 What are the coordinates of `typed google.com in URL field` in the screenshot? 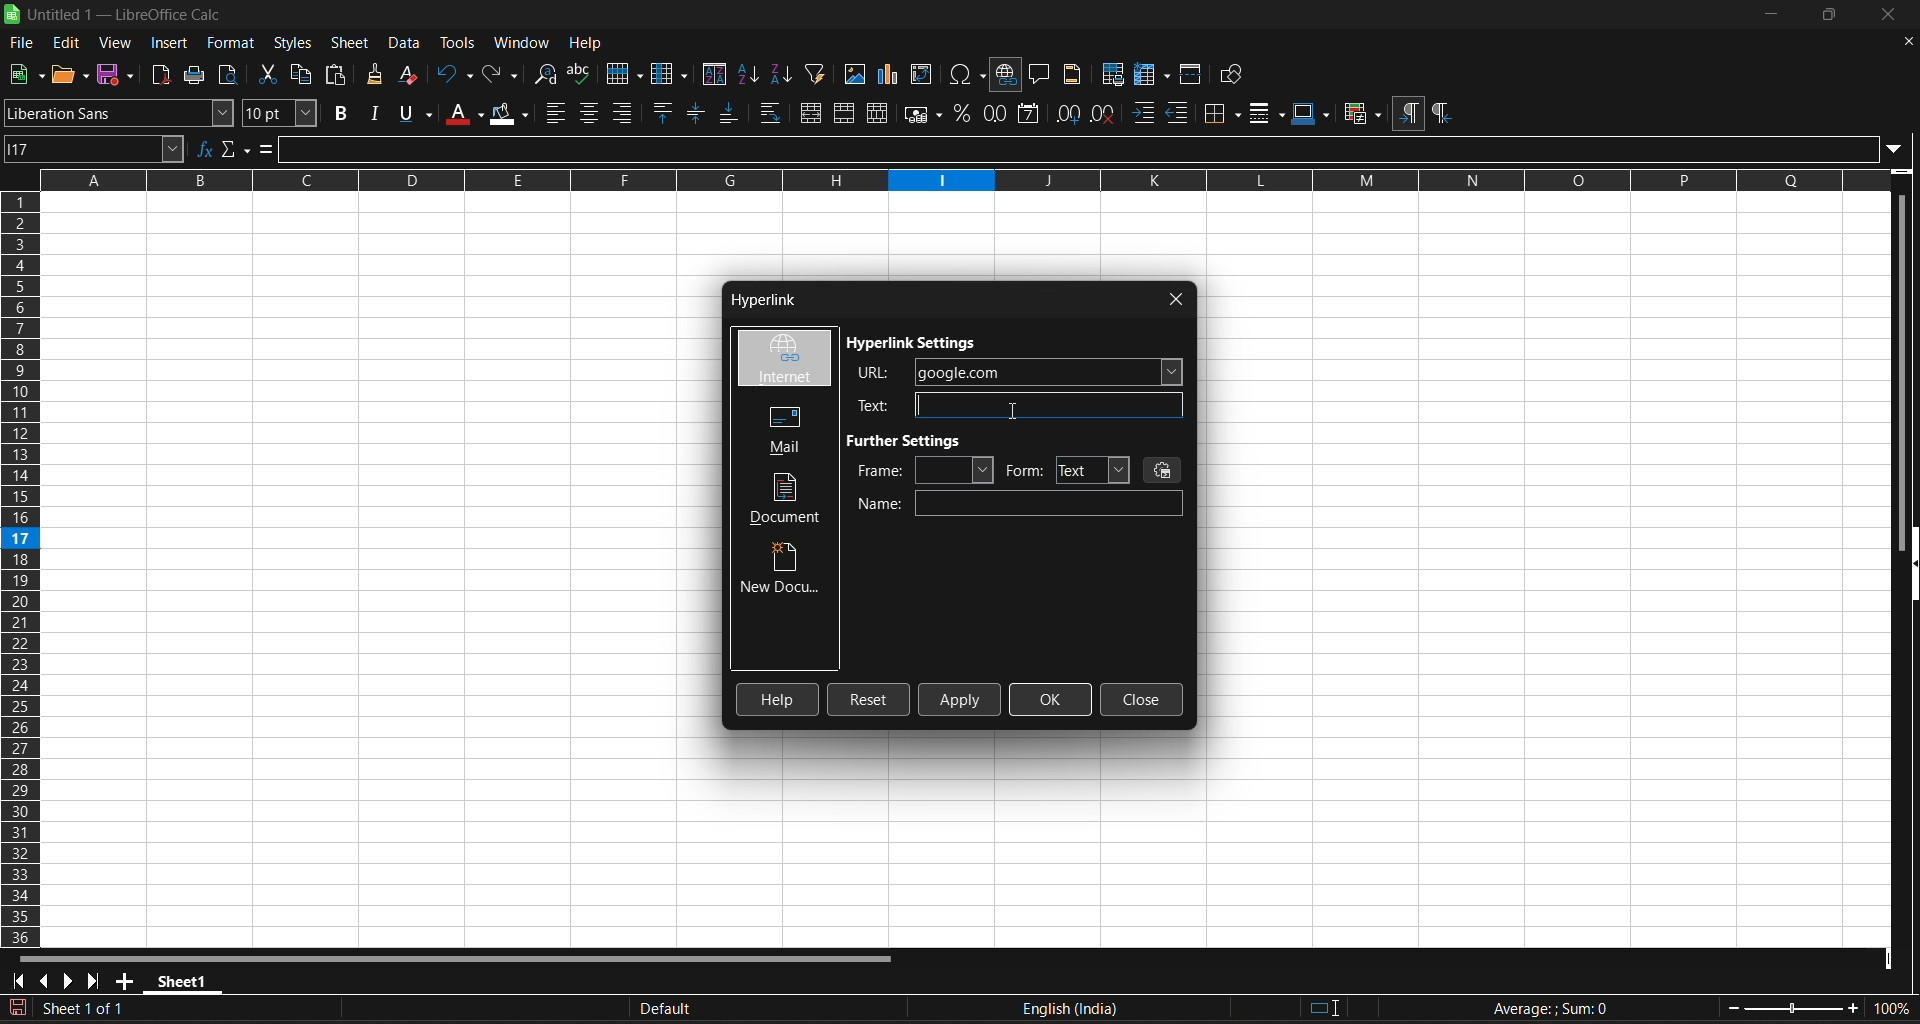 It's located at (1020, 372).